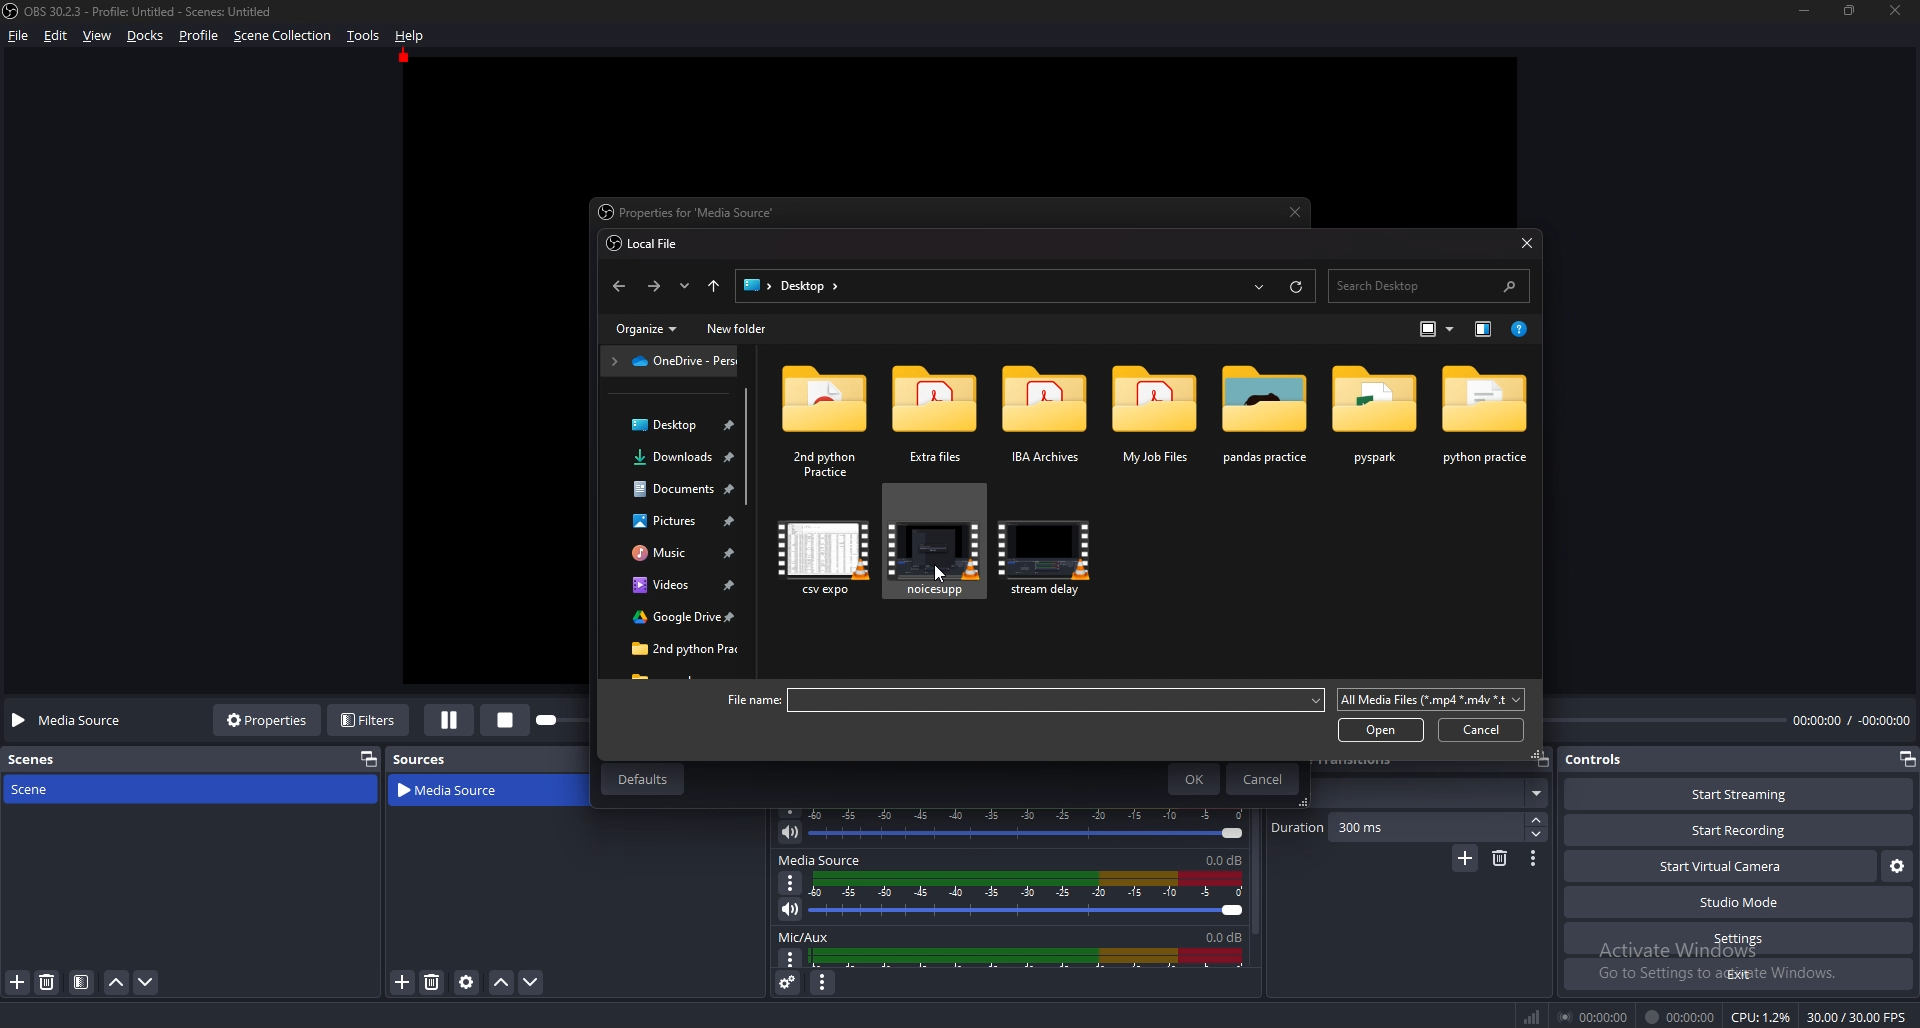 The width and height of the screenshot is (1920, 1028). I want to click on settings, so click(1736, 939).